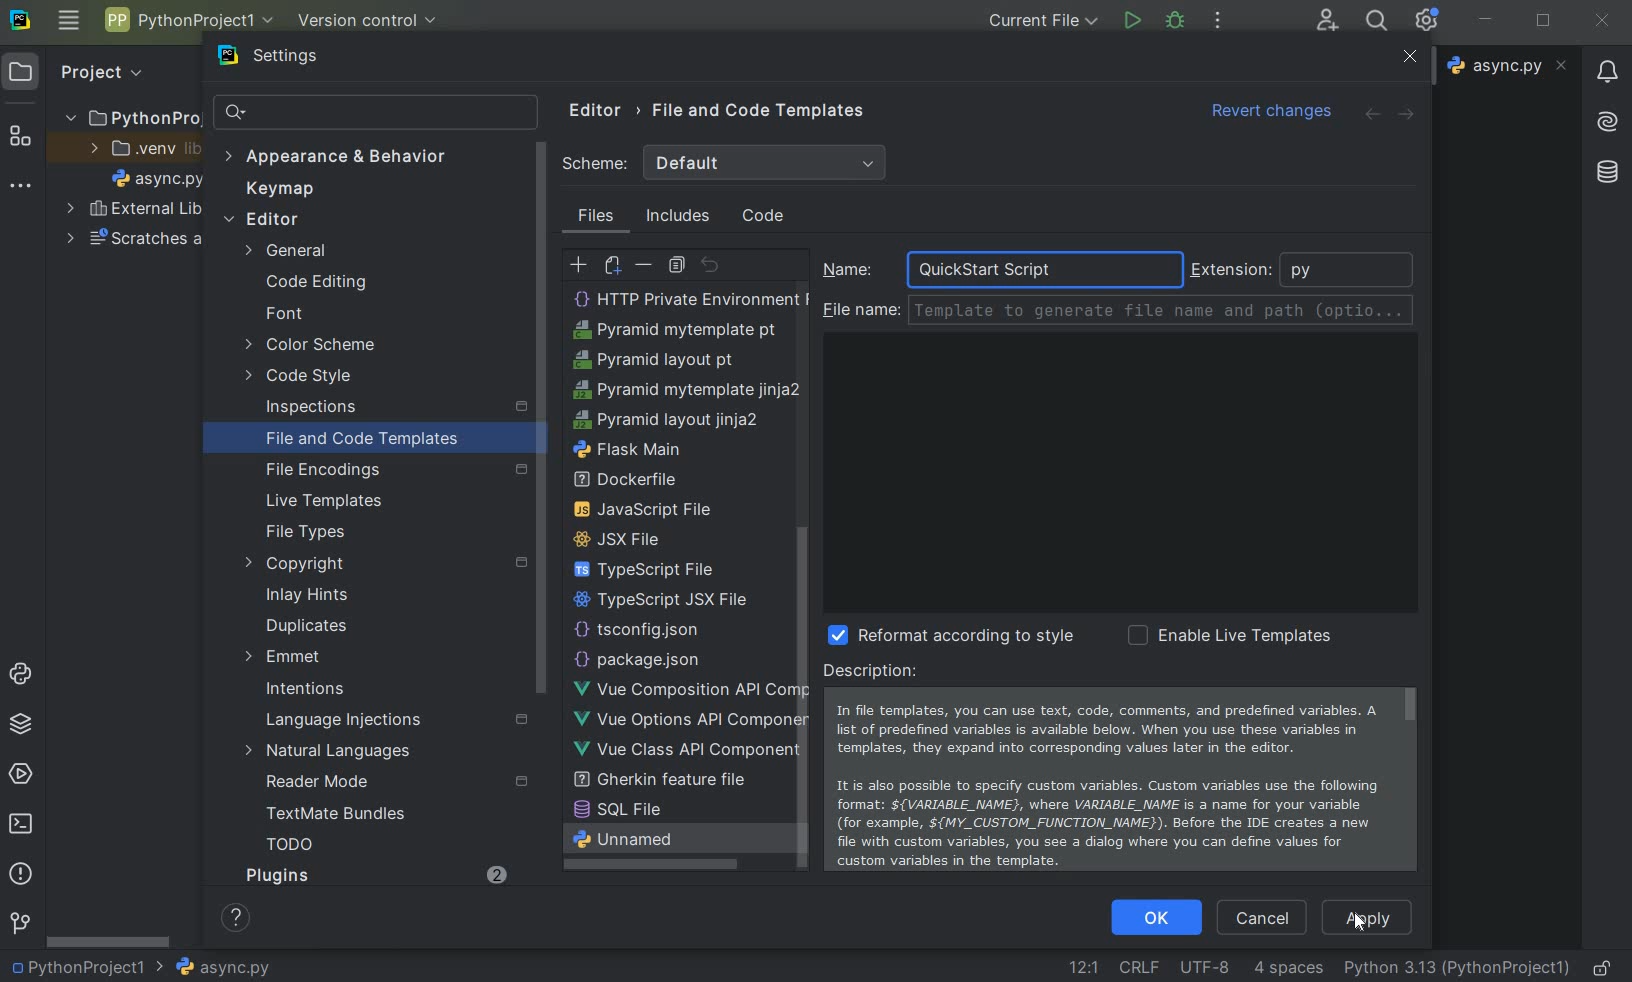 This screenshot has height=982, width=1632. Describe the element at coordinates (368, 20) in the screenshot. I see `version control` at that location.